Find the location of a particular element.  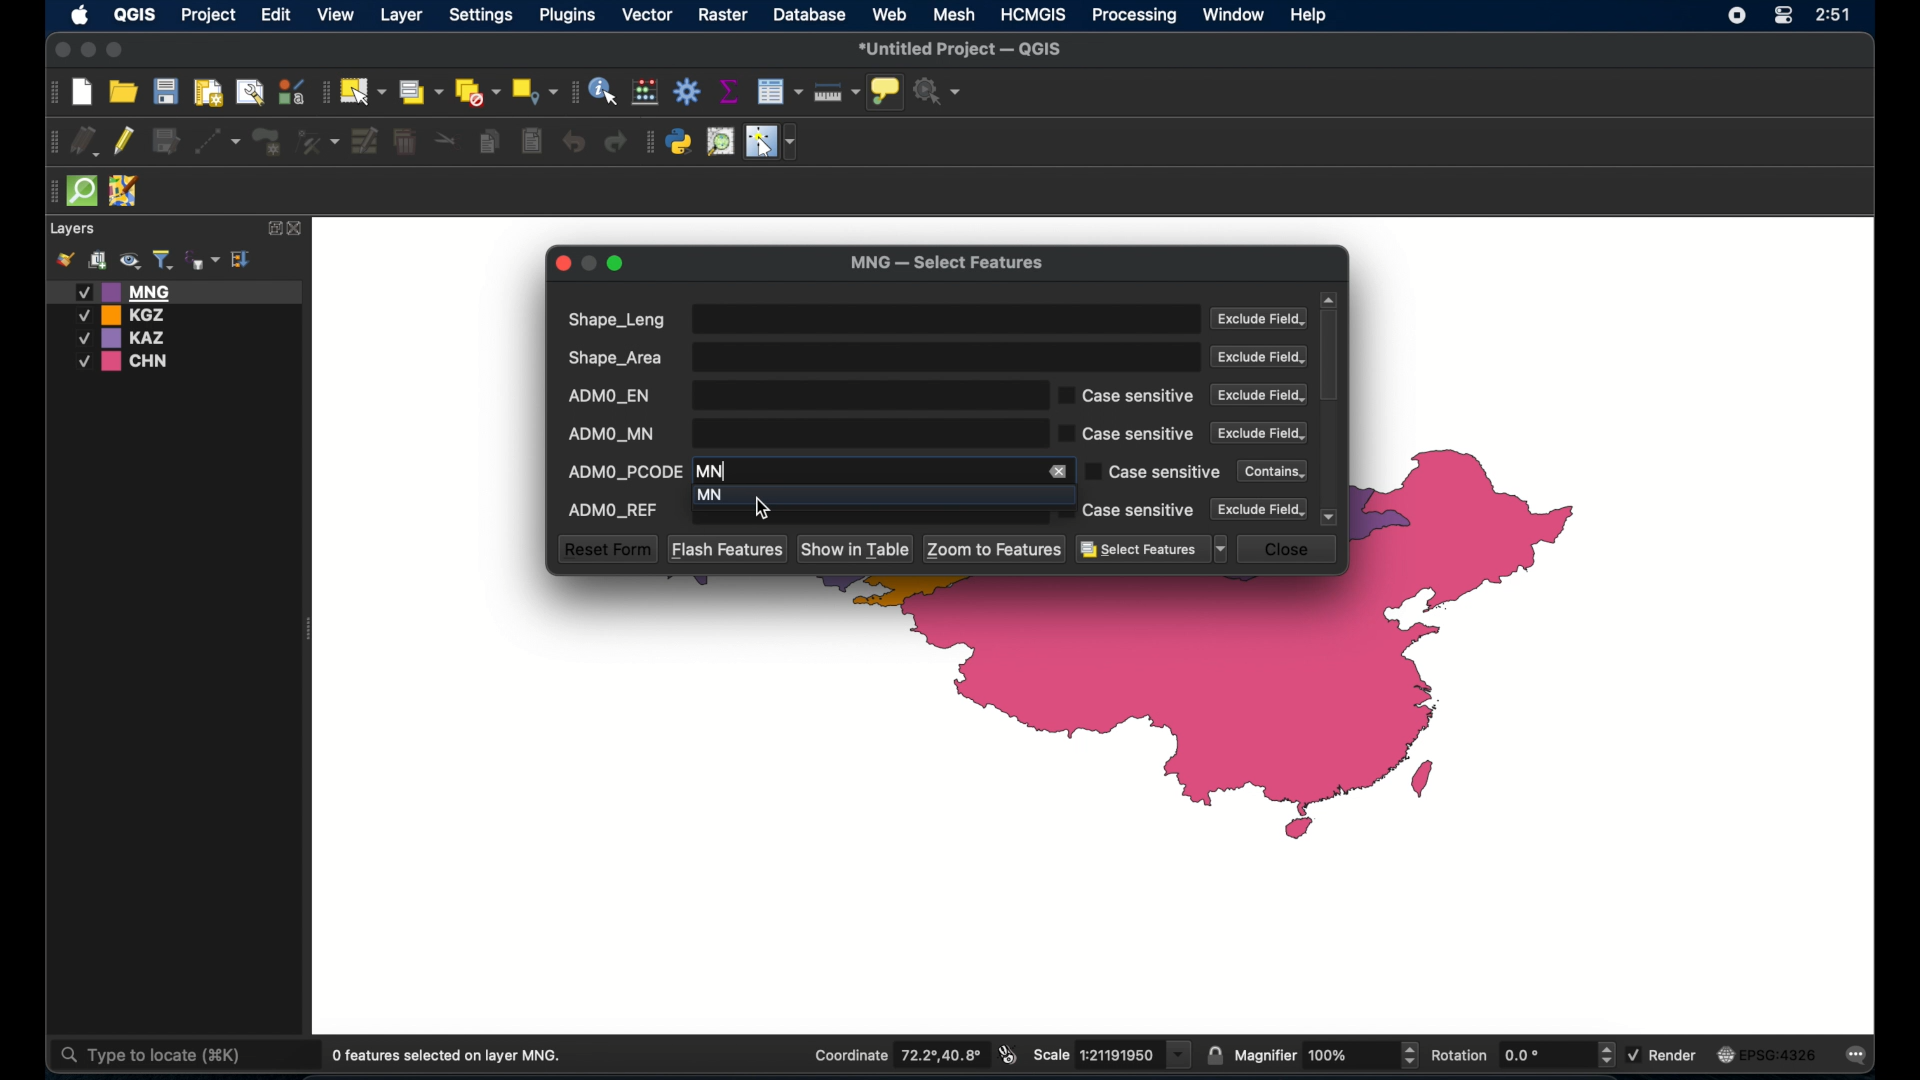

split features is located at coordinates (446, 142).